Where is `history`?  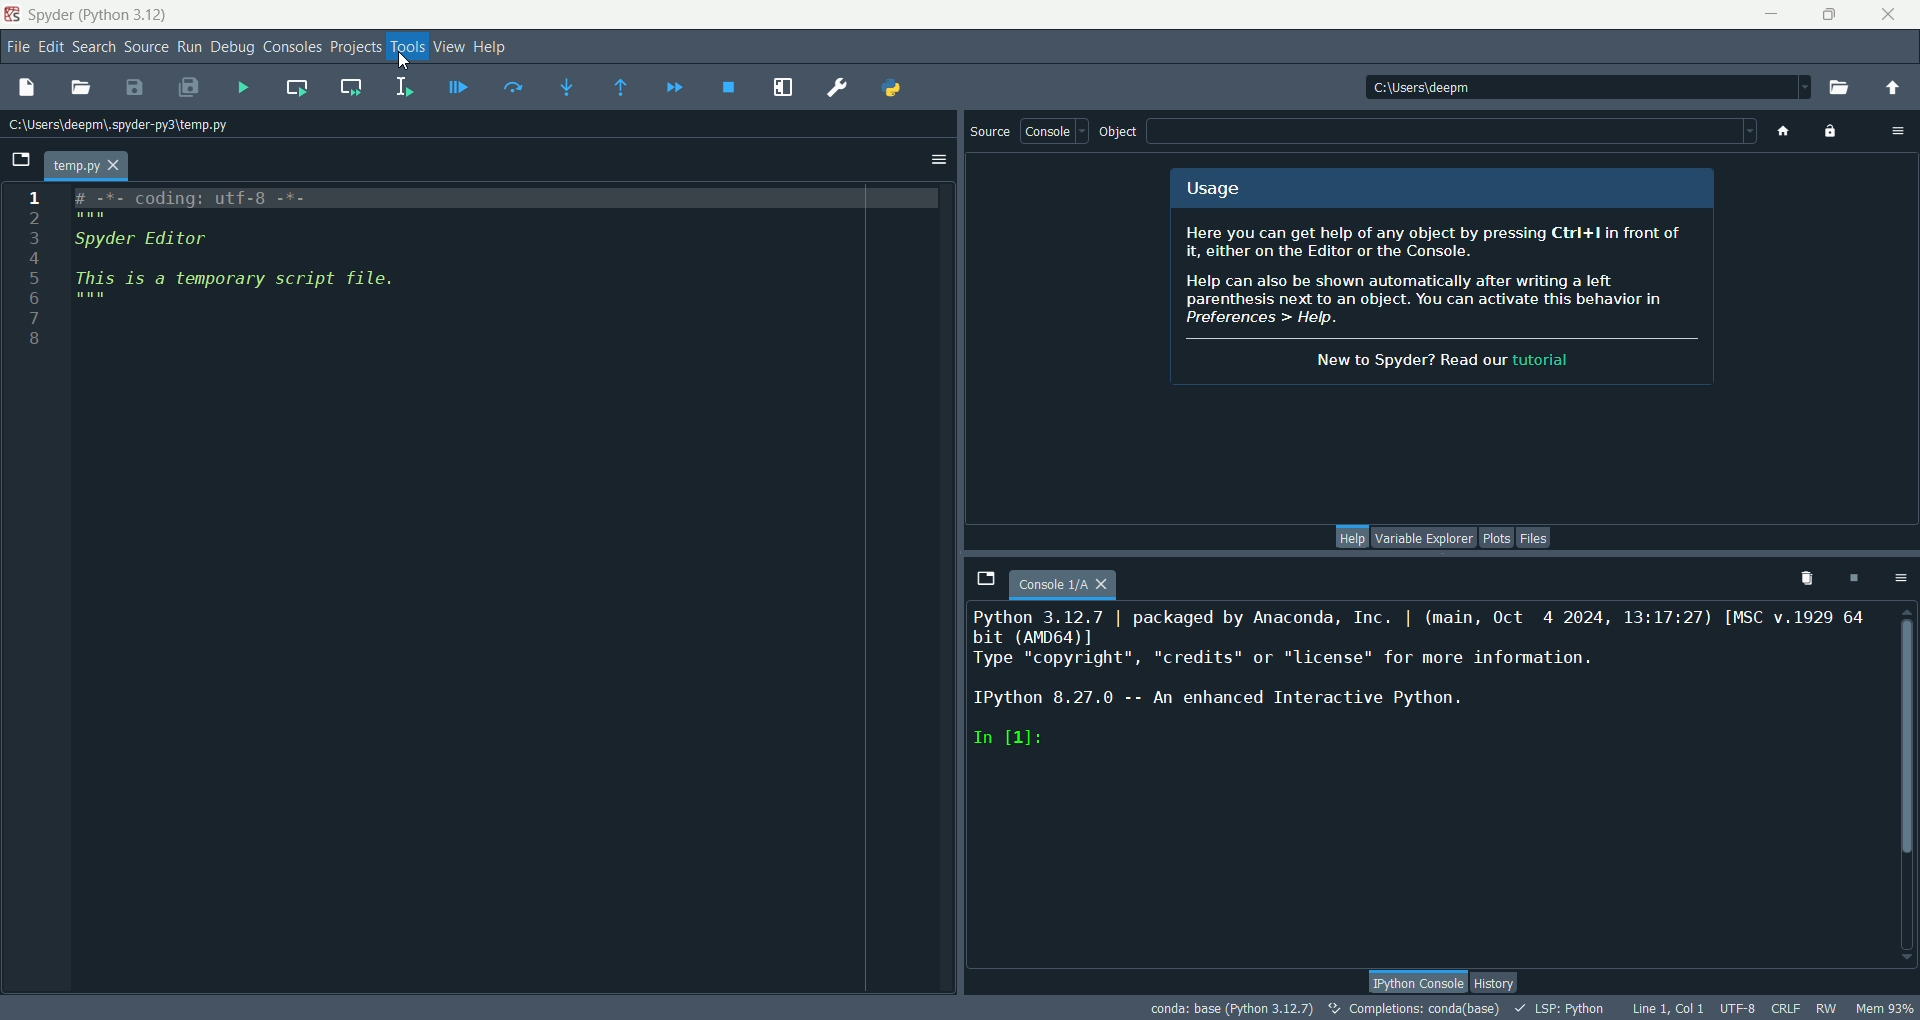 history is located at coordinates (1502, 981).